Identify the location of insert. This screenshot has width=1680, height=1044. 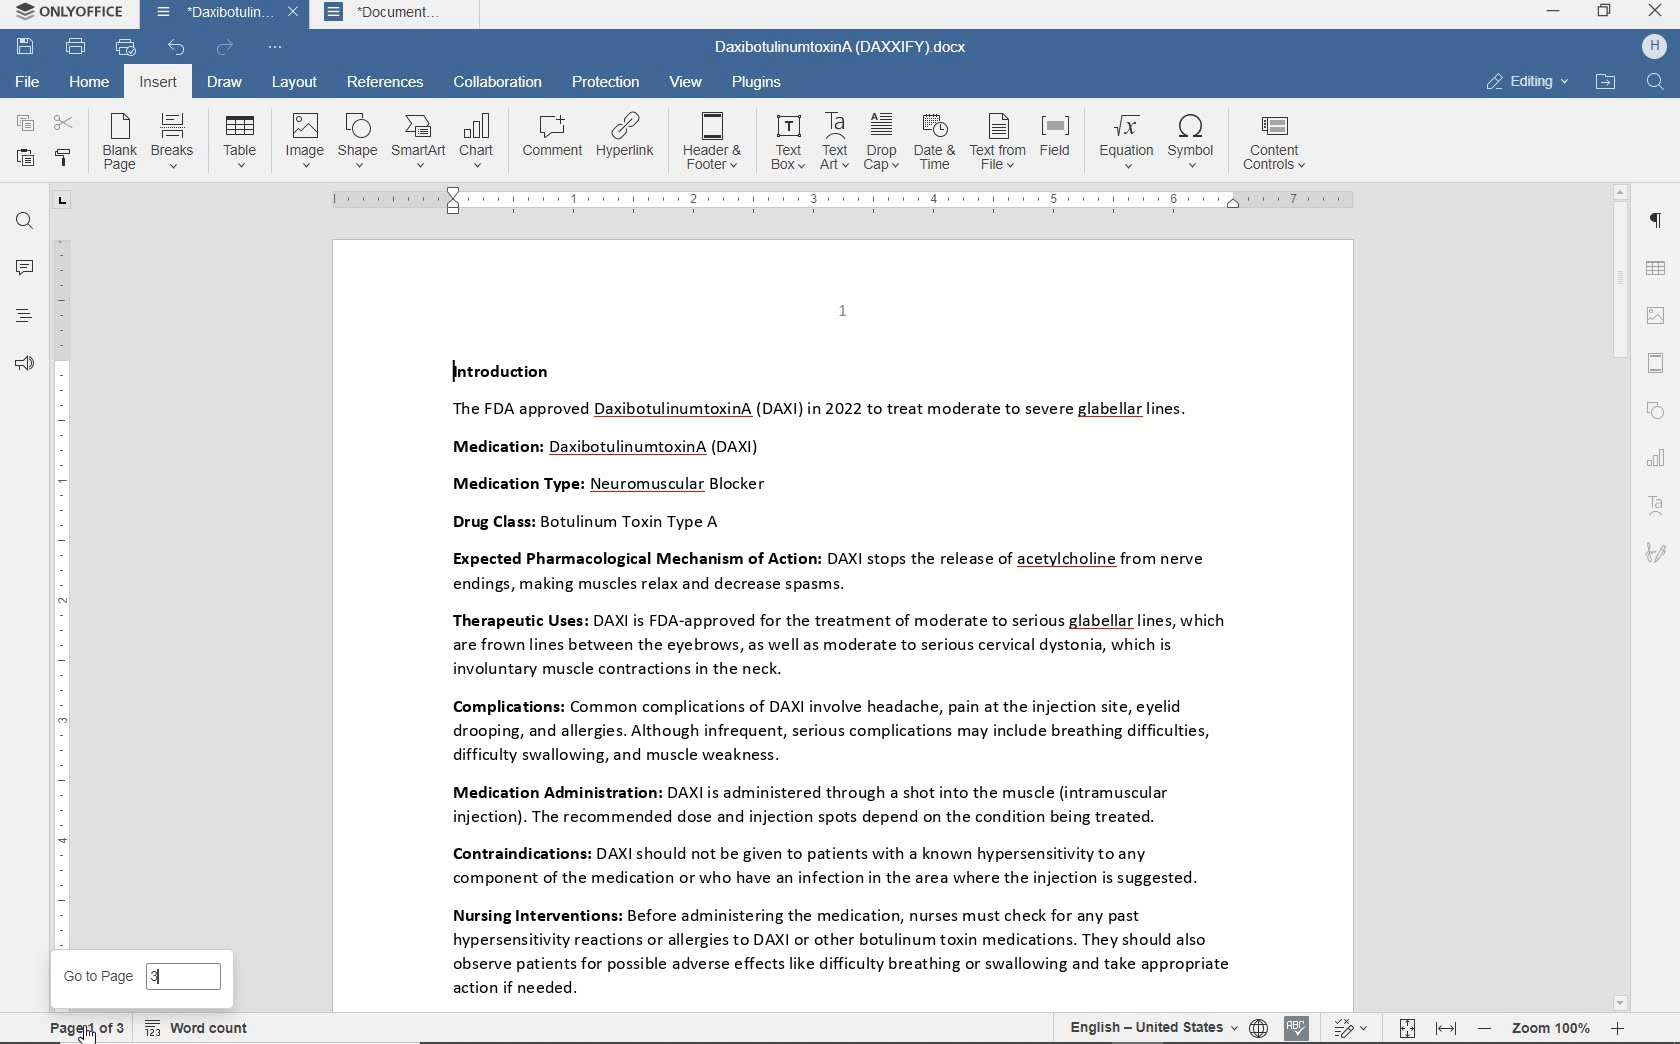
(156, 82).